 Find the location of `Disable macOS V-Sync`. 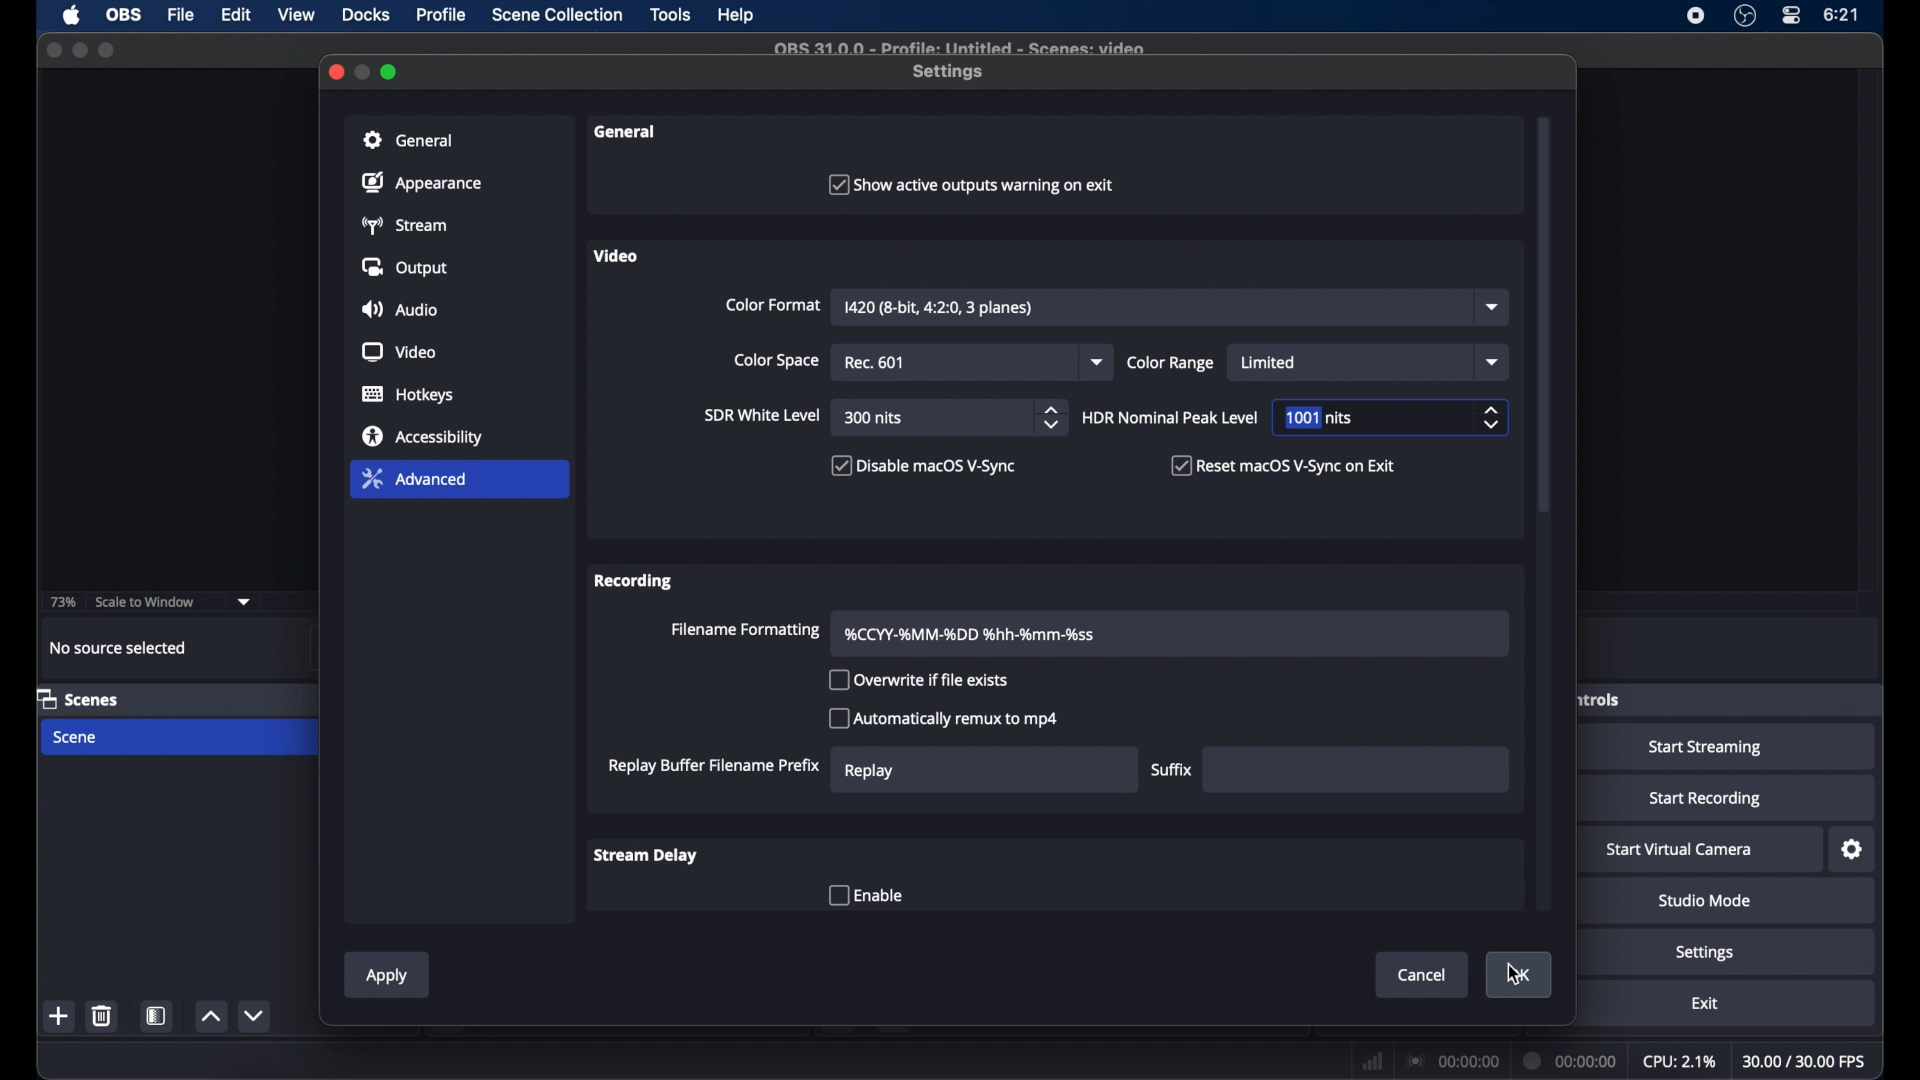

Disable macOS V-Sync is located at coordinates (925, 470).